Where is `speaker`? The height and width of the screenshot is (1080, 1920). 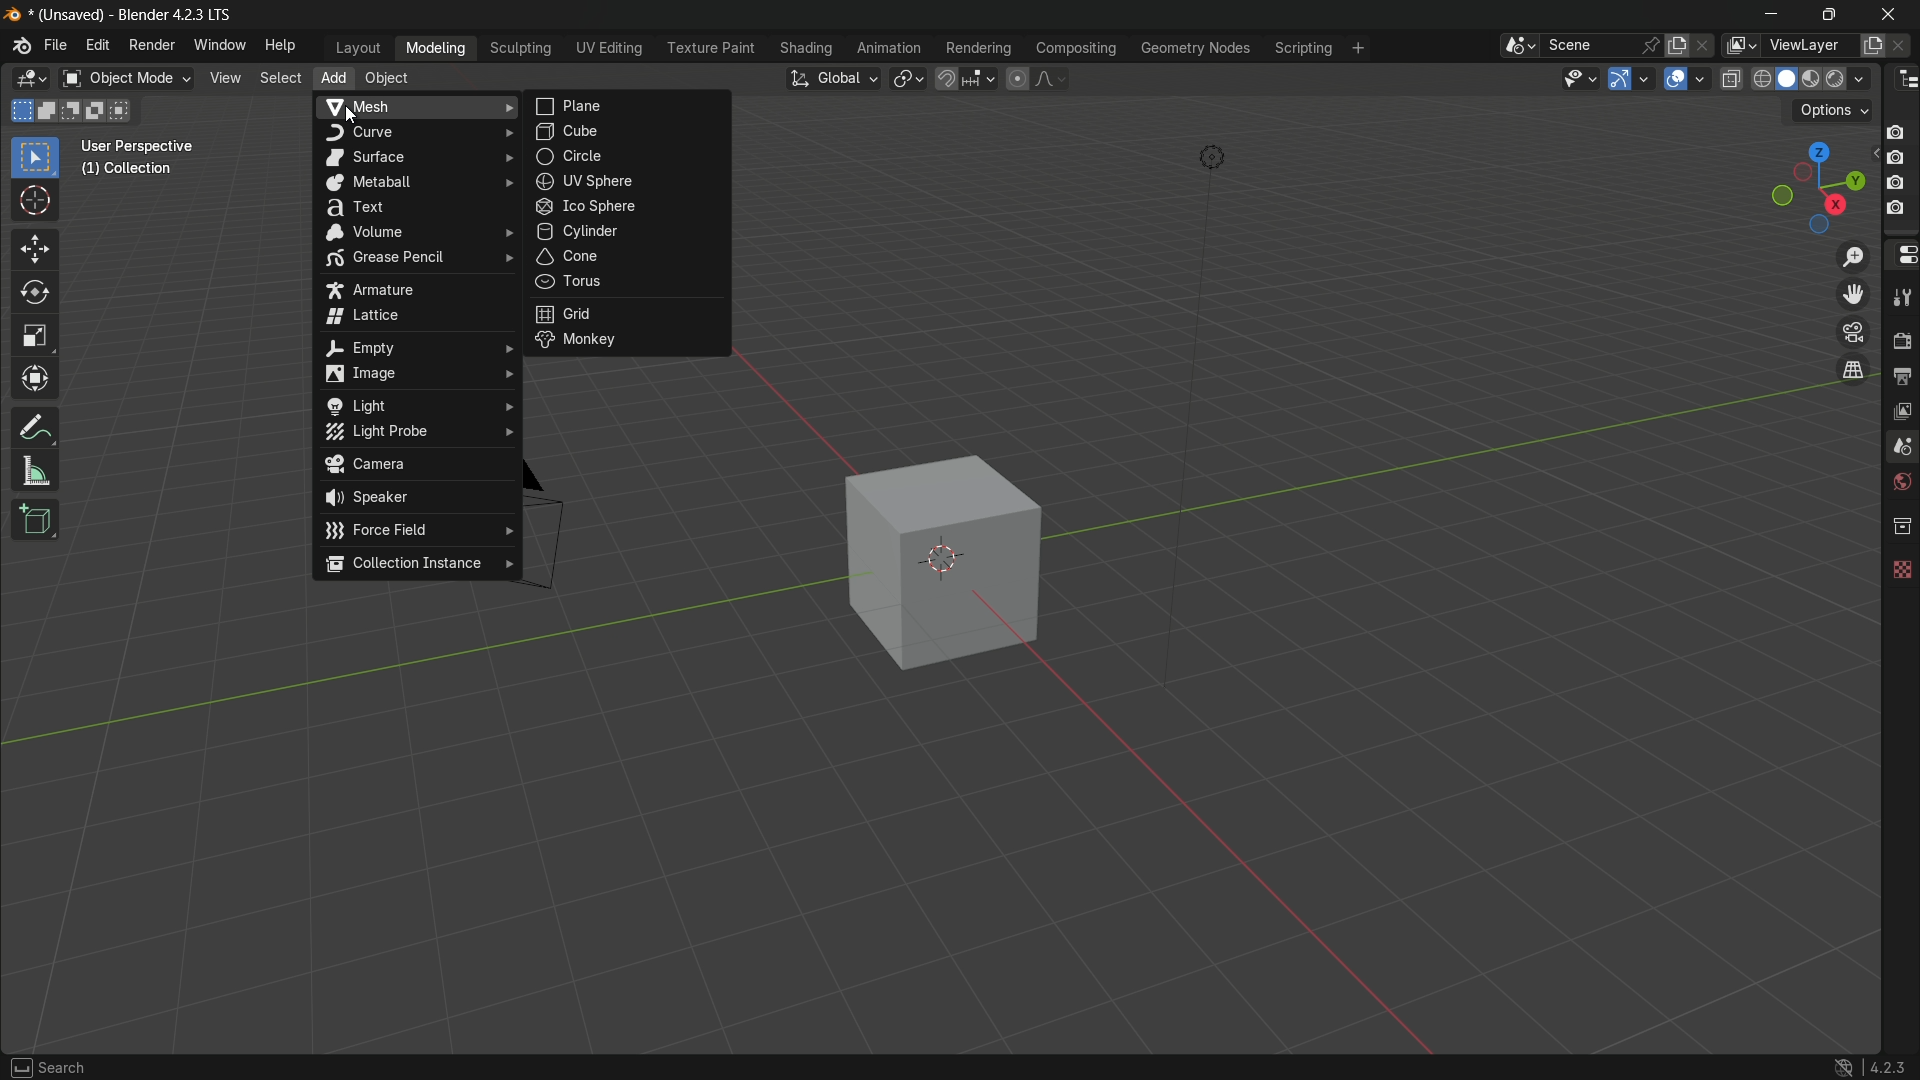 speaker is located at coordinates (417, 501).